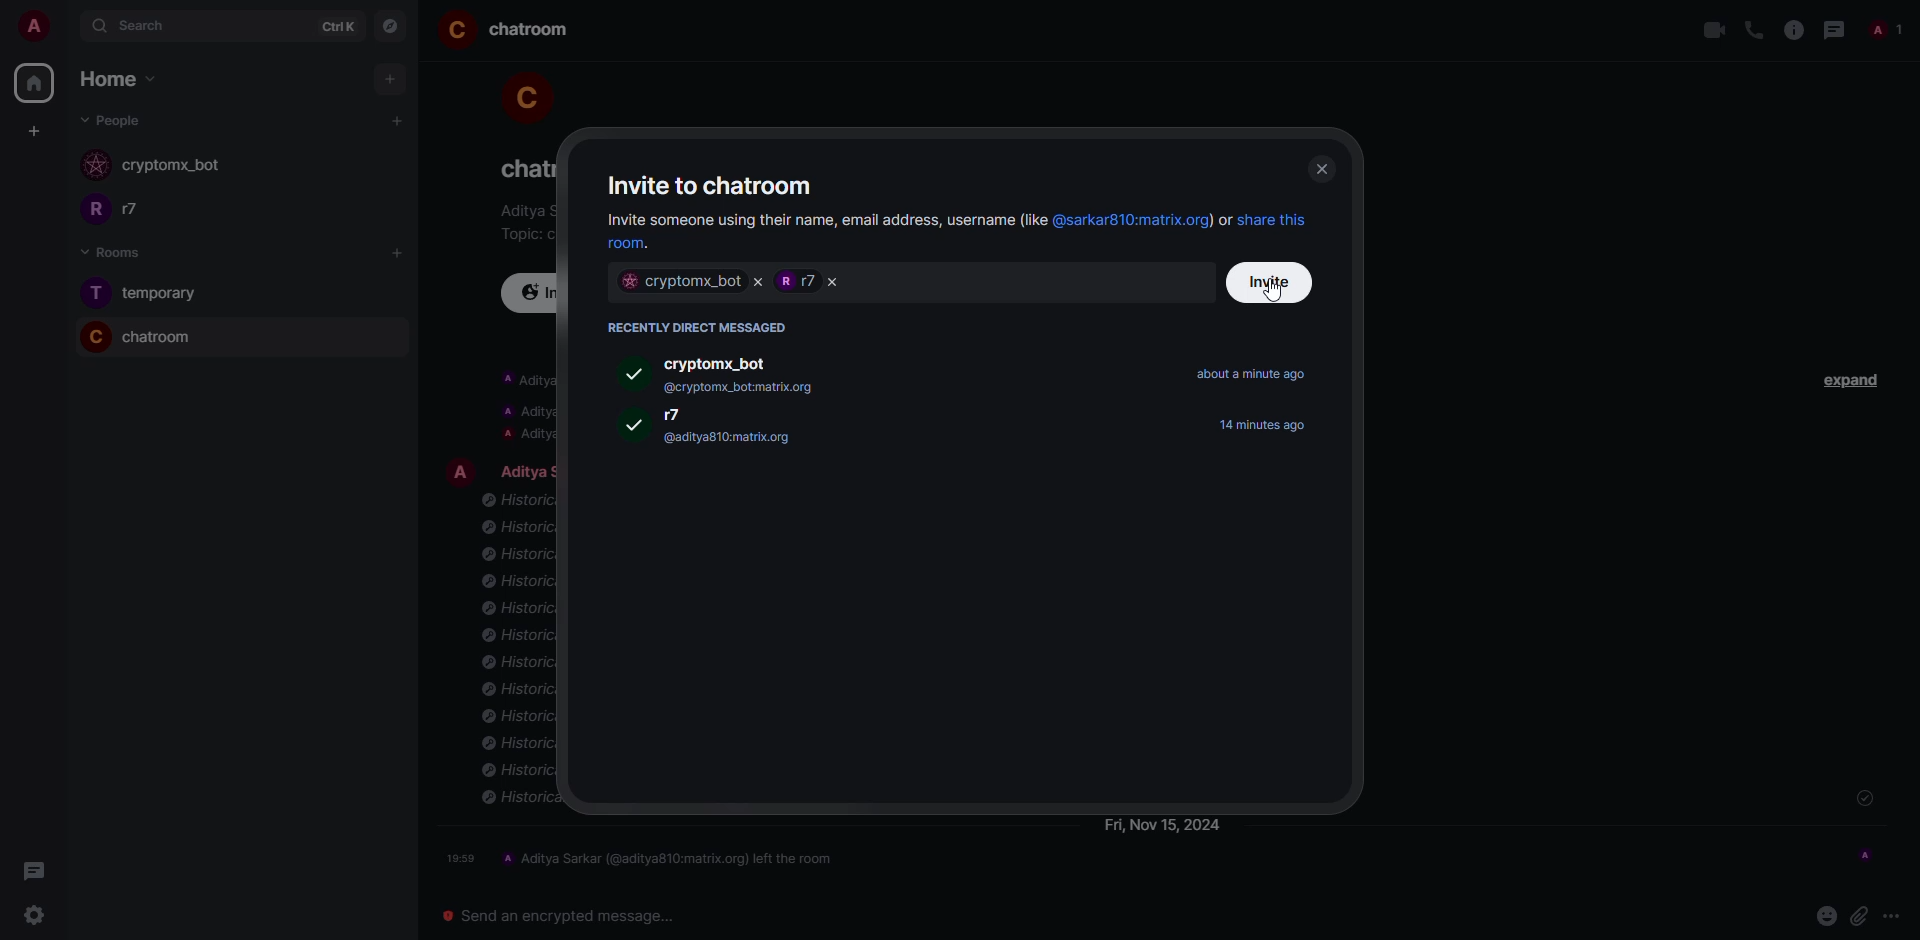  Describe the element at coordinates (456, 30) in the screenshot. I see `profile` at that location.